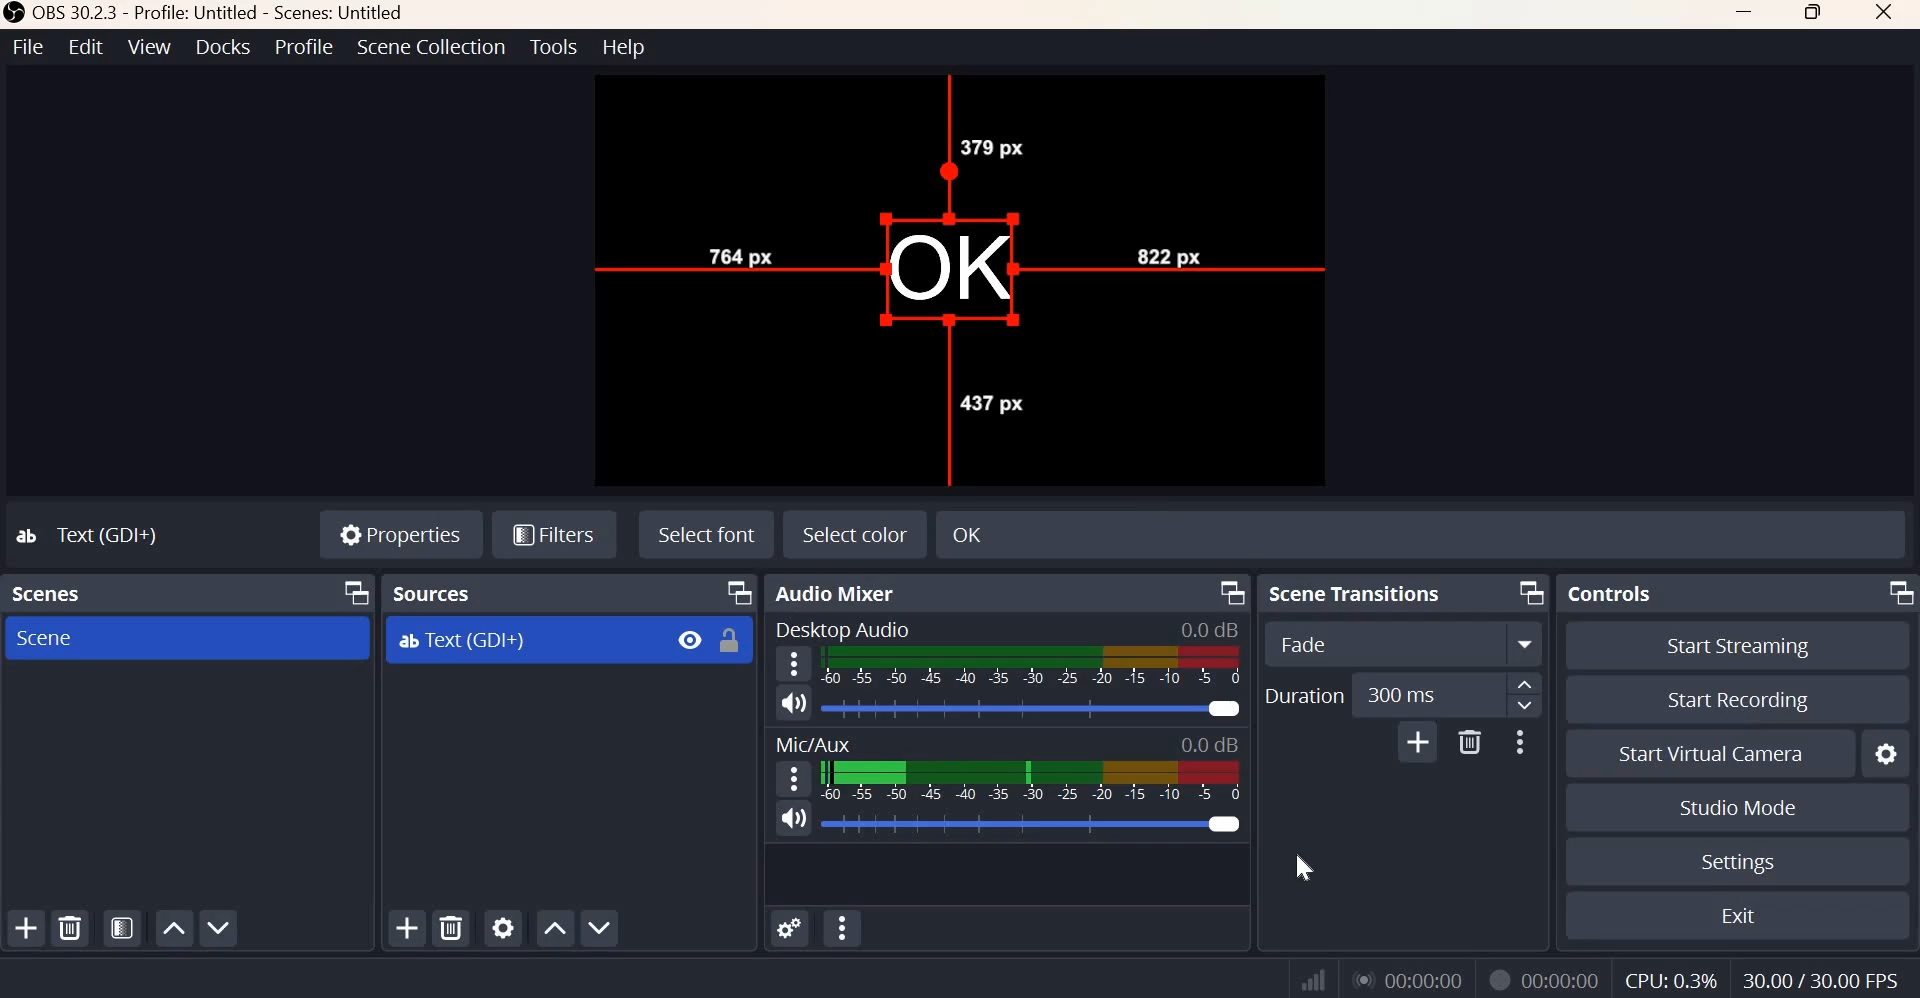  What do you see at coordinates (207, 13) in the screenshot?
I see `OBS 30.2.3 - Profile: Untitled - Scenes: Untitled` at bounding box center [207, 13].